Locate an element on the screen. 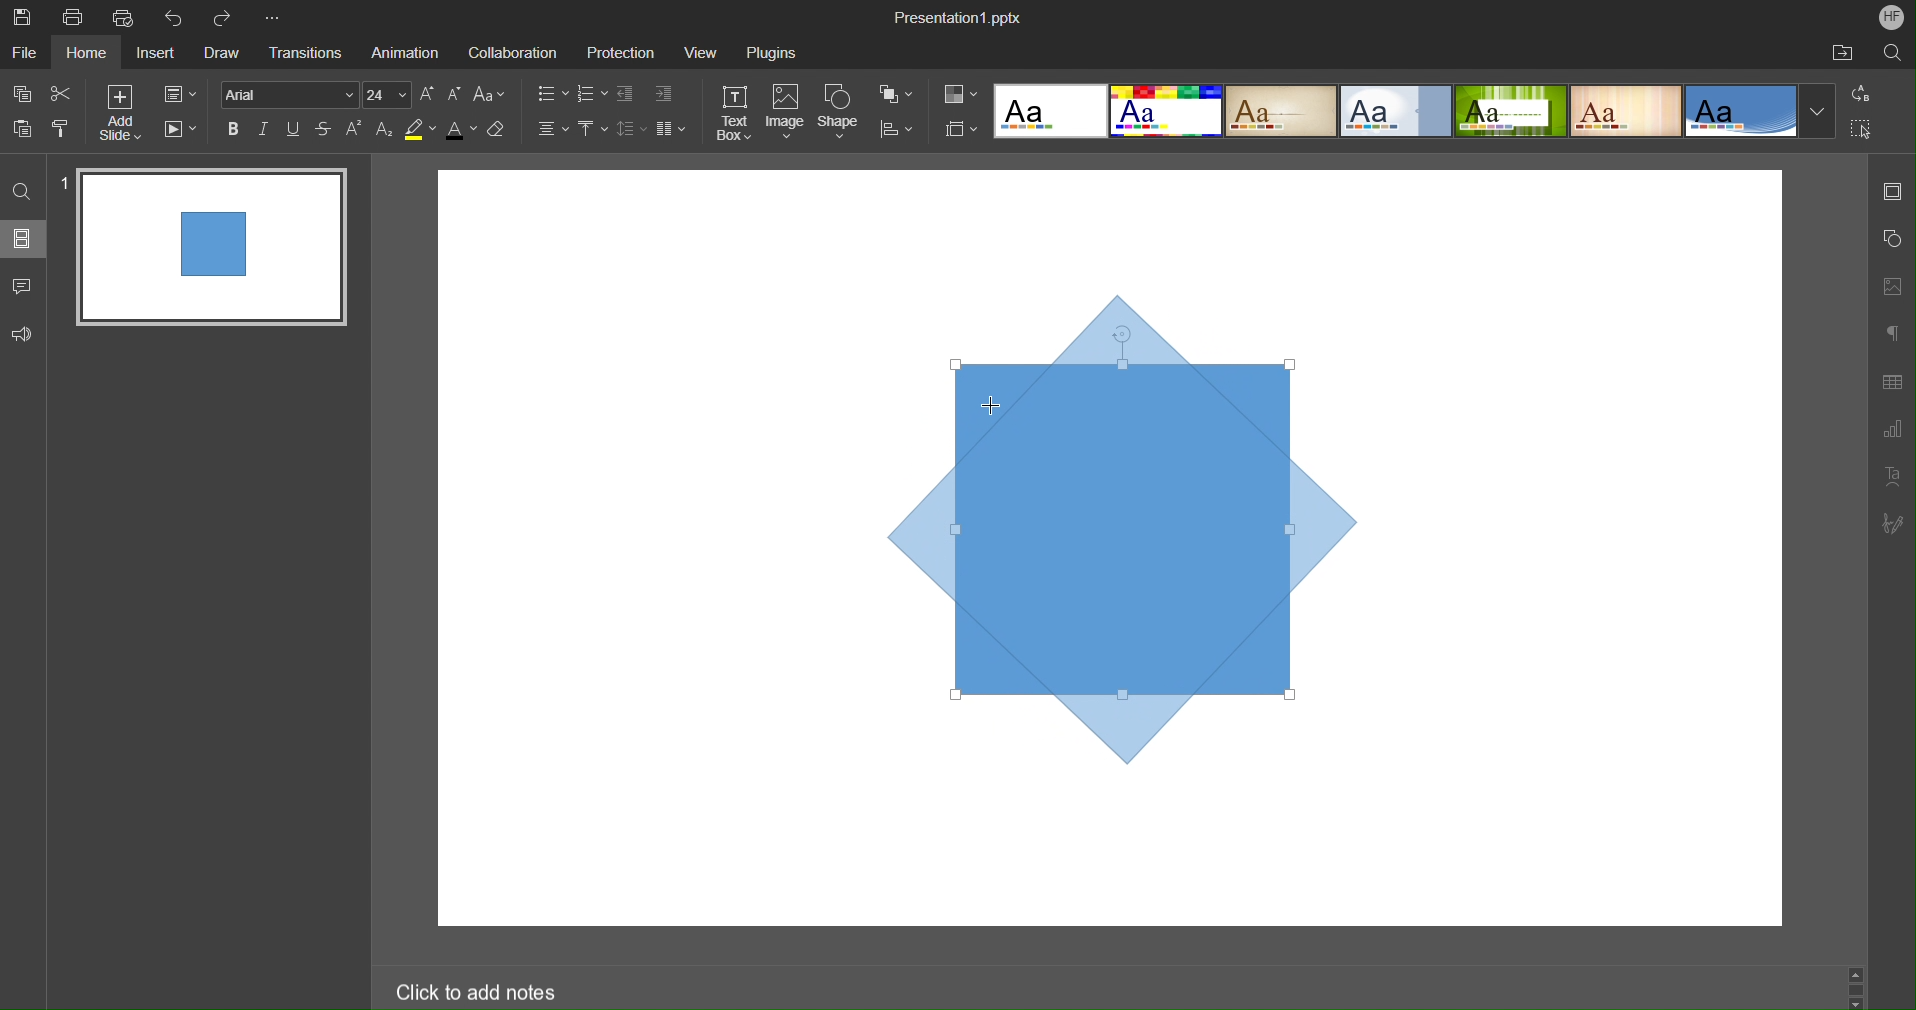 This screenshot has height=1010, width=1916. Search is located at coordinates (1893, 52).